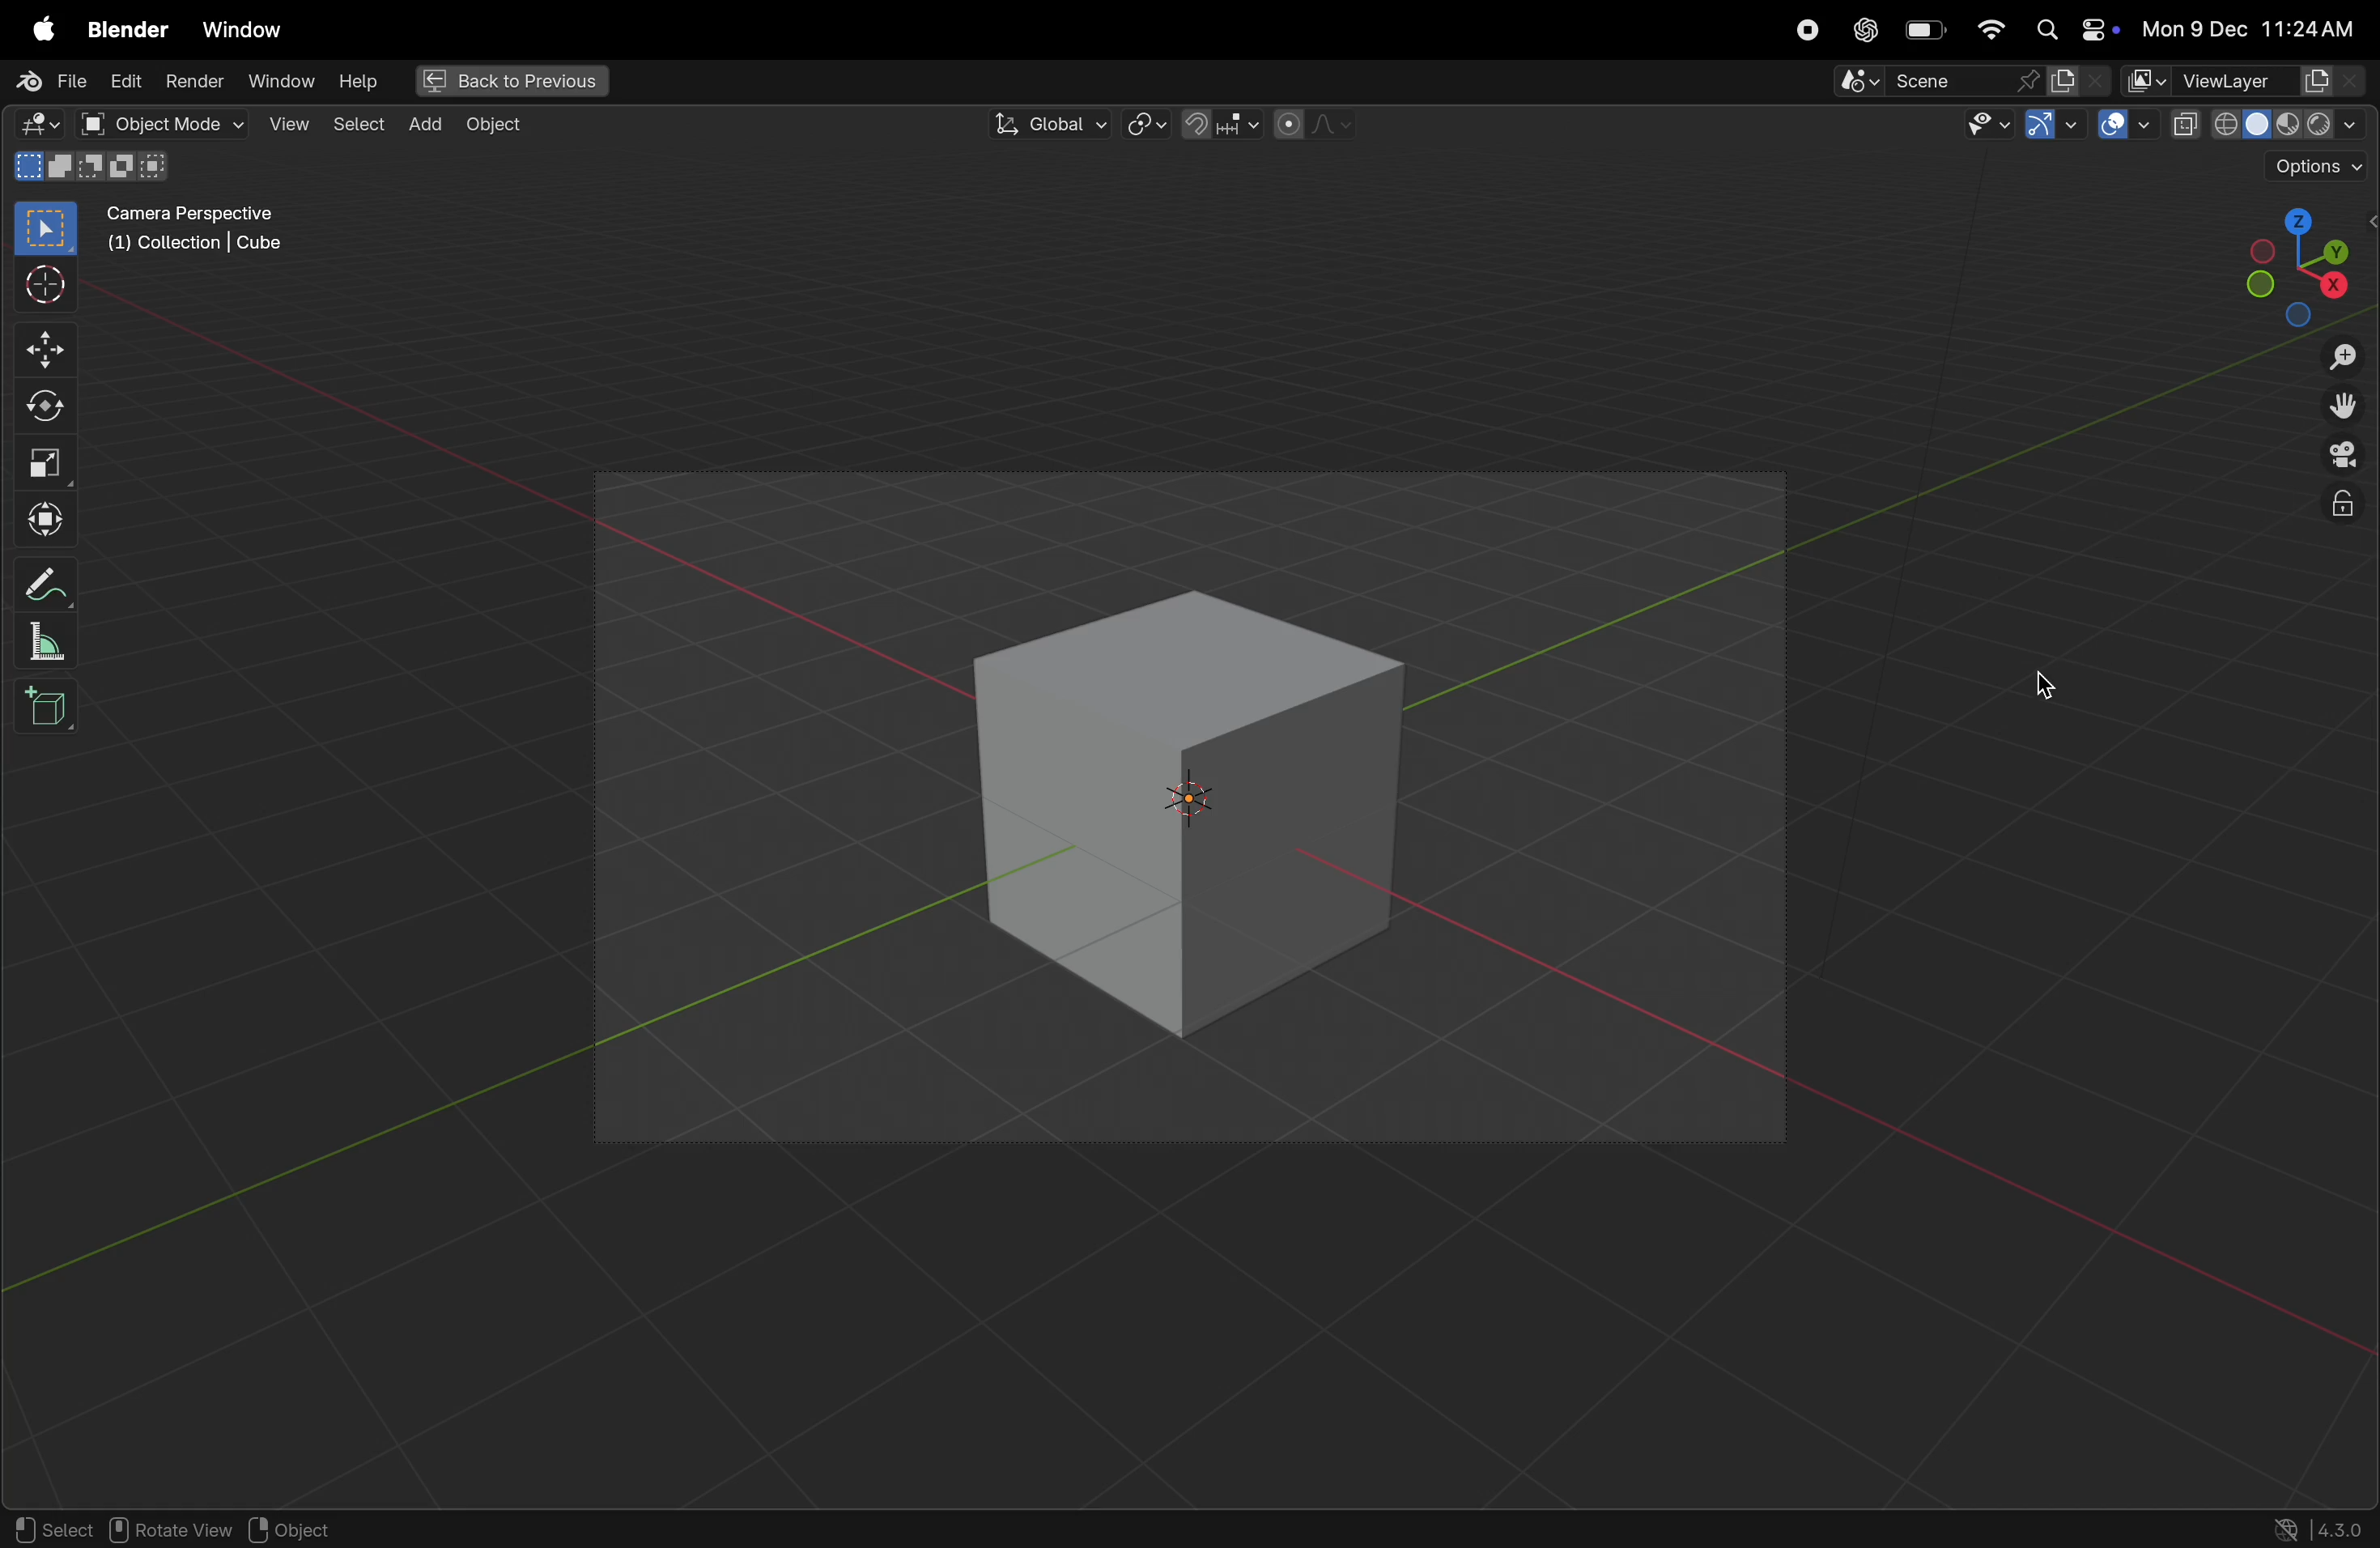 The width and height of the screenshot is (2380, 1548). What do you see at coordinates (506, 127) in the screenshot?
I see `objects` at bounding box center [506, 127].